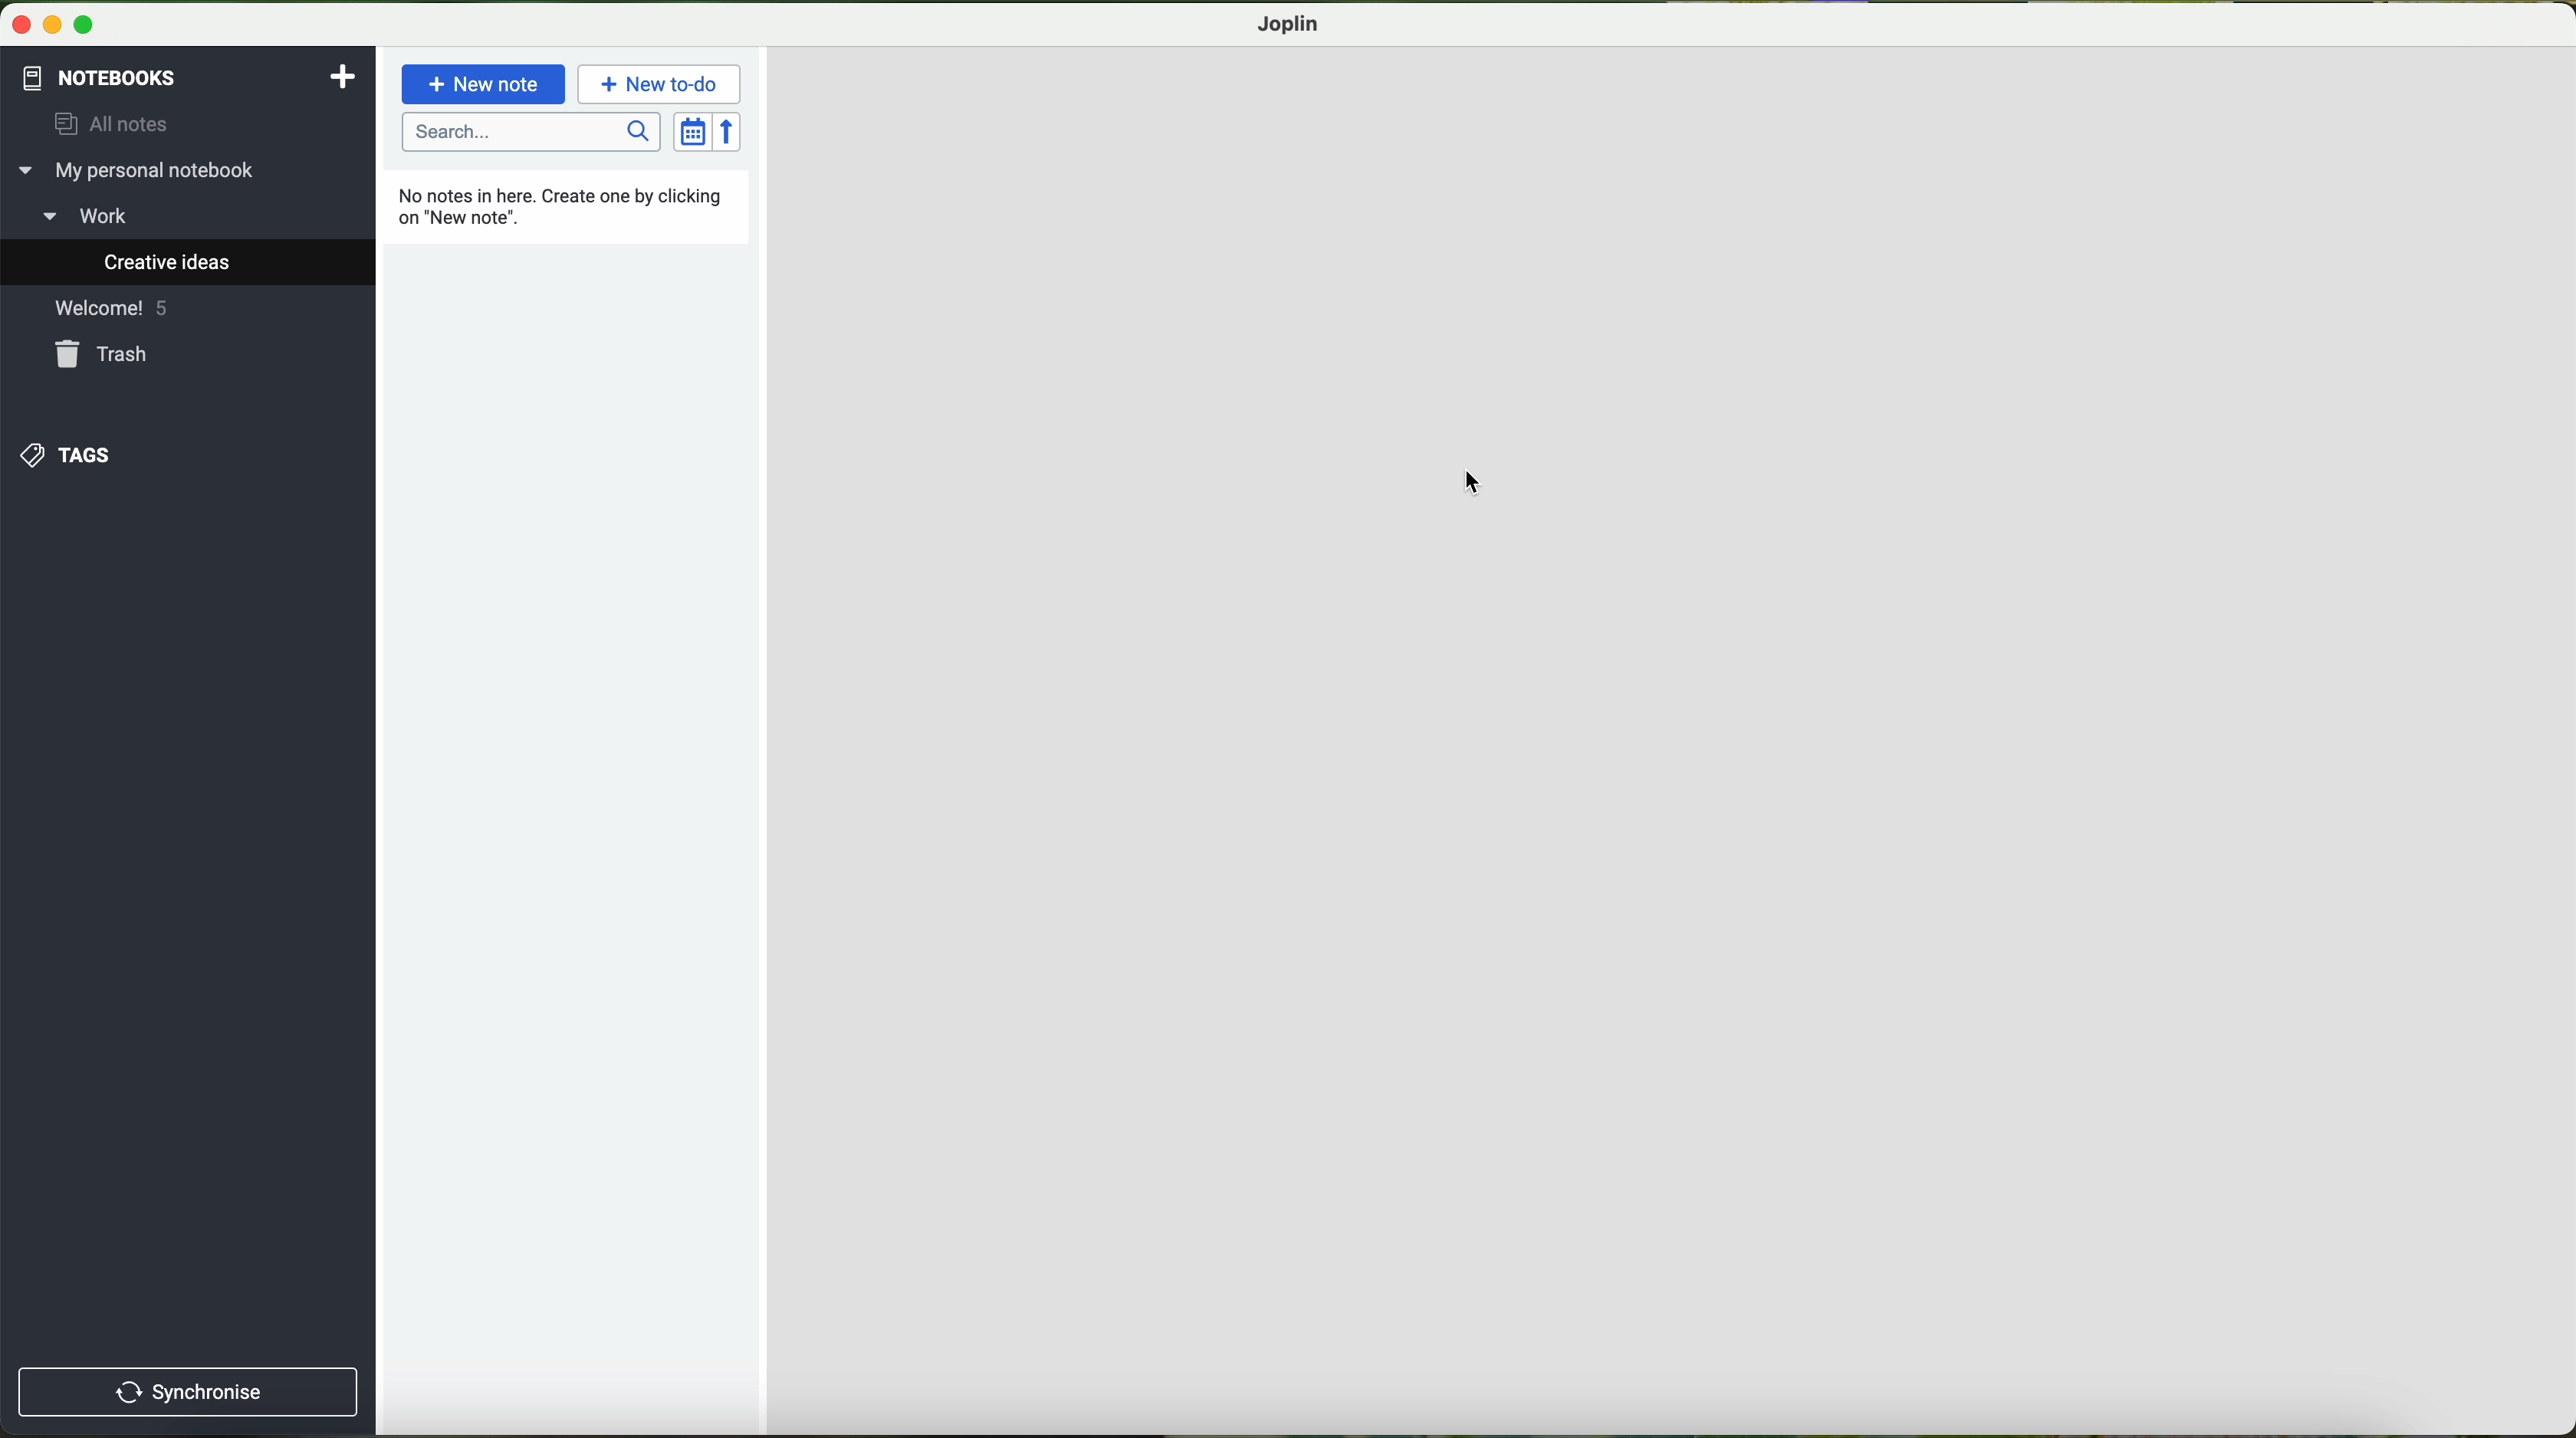 This screenshot has width=2576, height=1438. What do you see at coordinates (484, 83) in the screenshot?
I see `new note button` at bounding box center [484, 83].